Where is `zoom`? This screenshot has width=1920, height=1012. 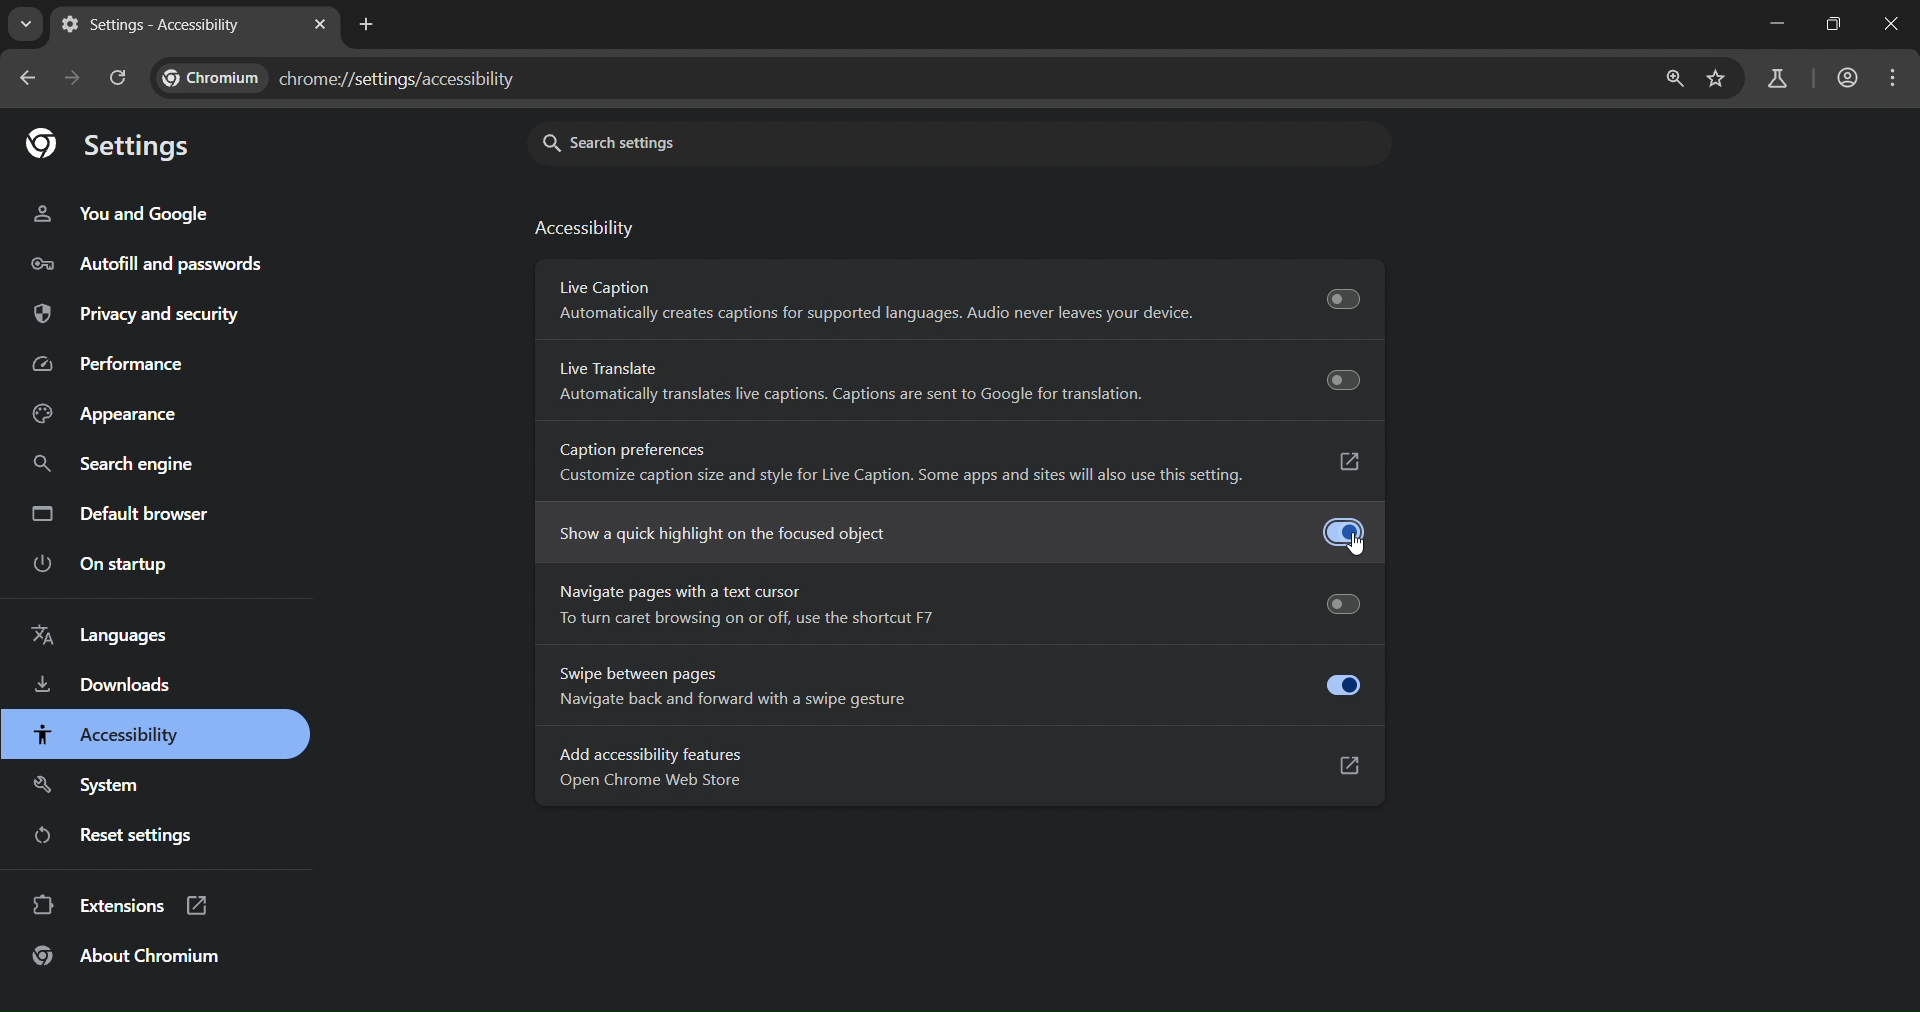
zoom is located at coordinates (1673, 80).